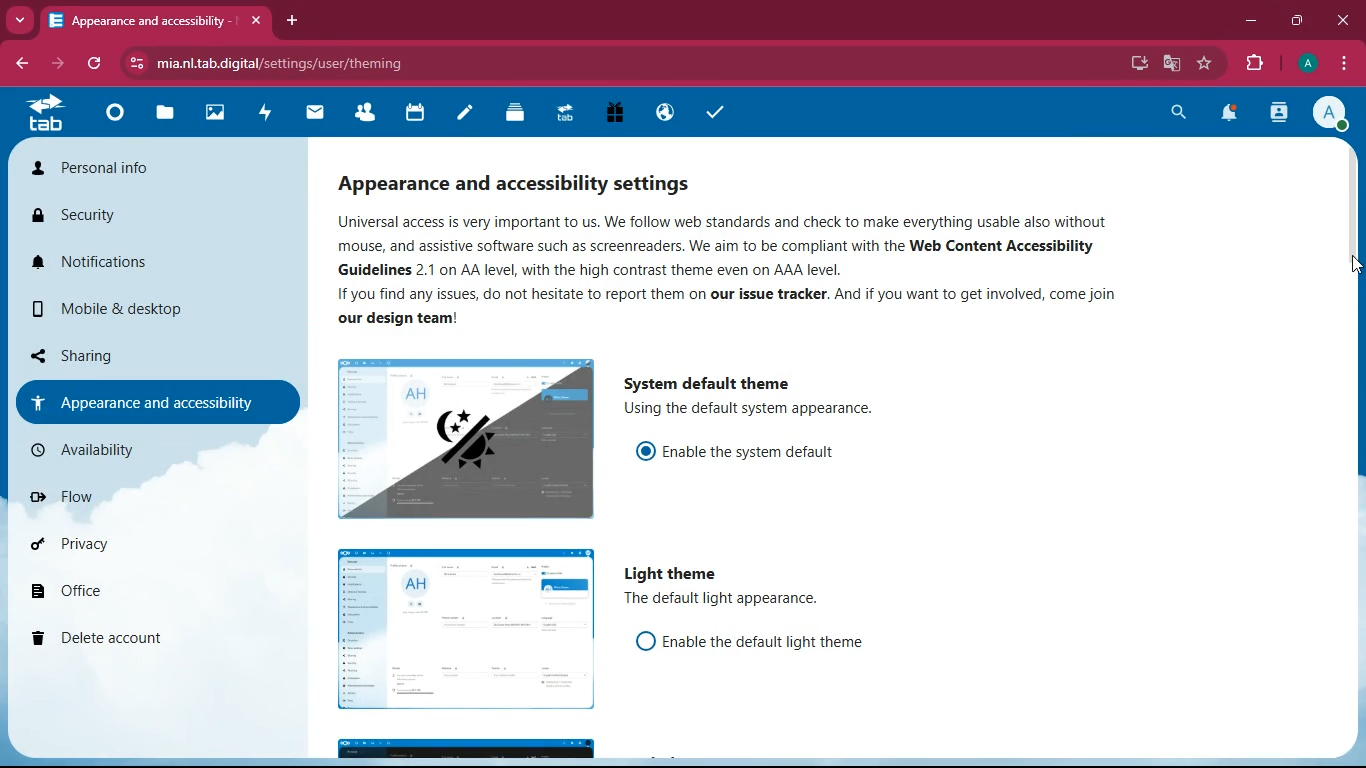 Image resolution: width=1366 pixels, height=768 pixels. What do you see at coordinates (1341, 20) in the screenshot?
I see `close` at bounding box center [1341, 20].